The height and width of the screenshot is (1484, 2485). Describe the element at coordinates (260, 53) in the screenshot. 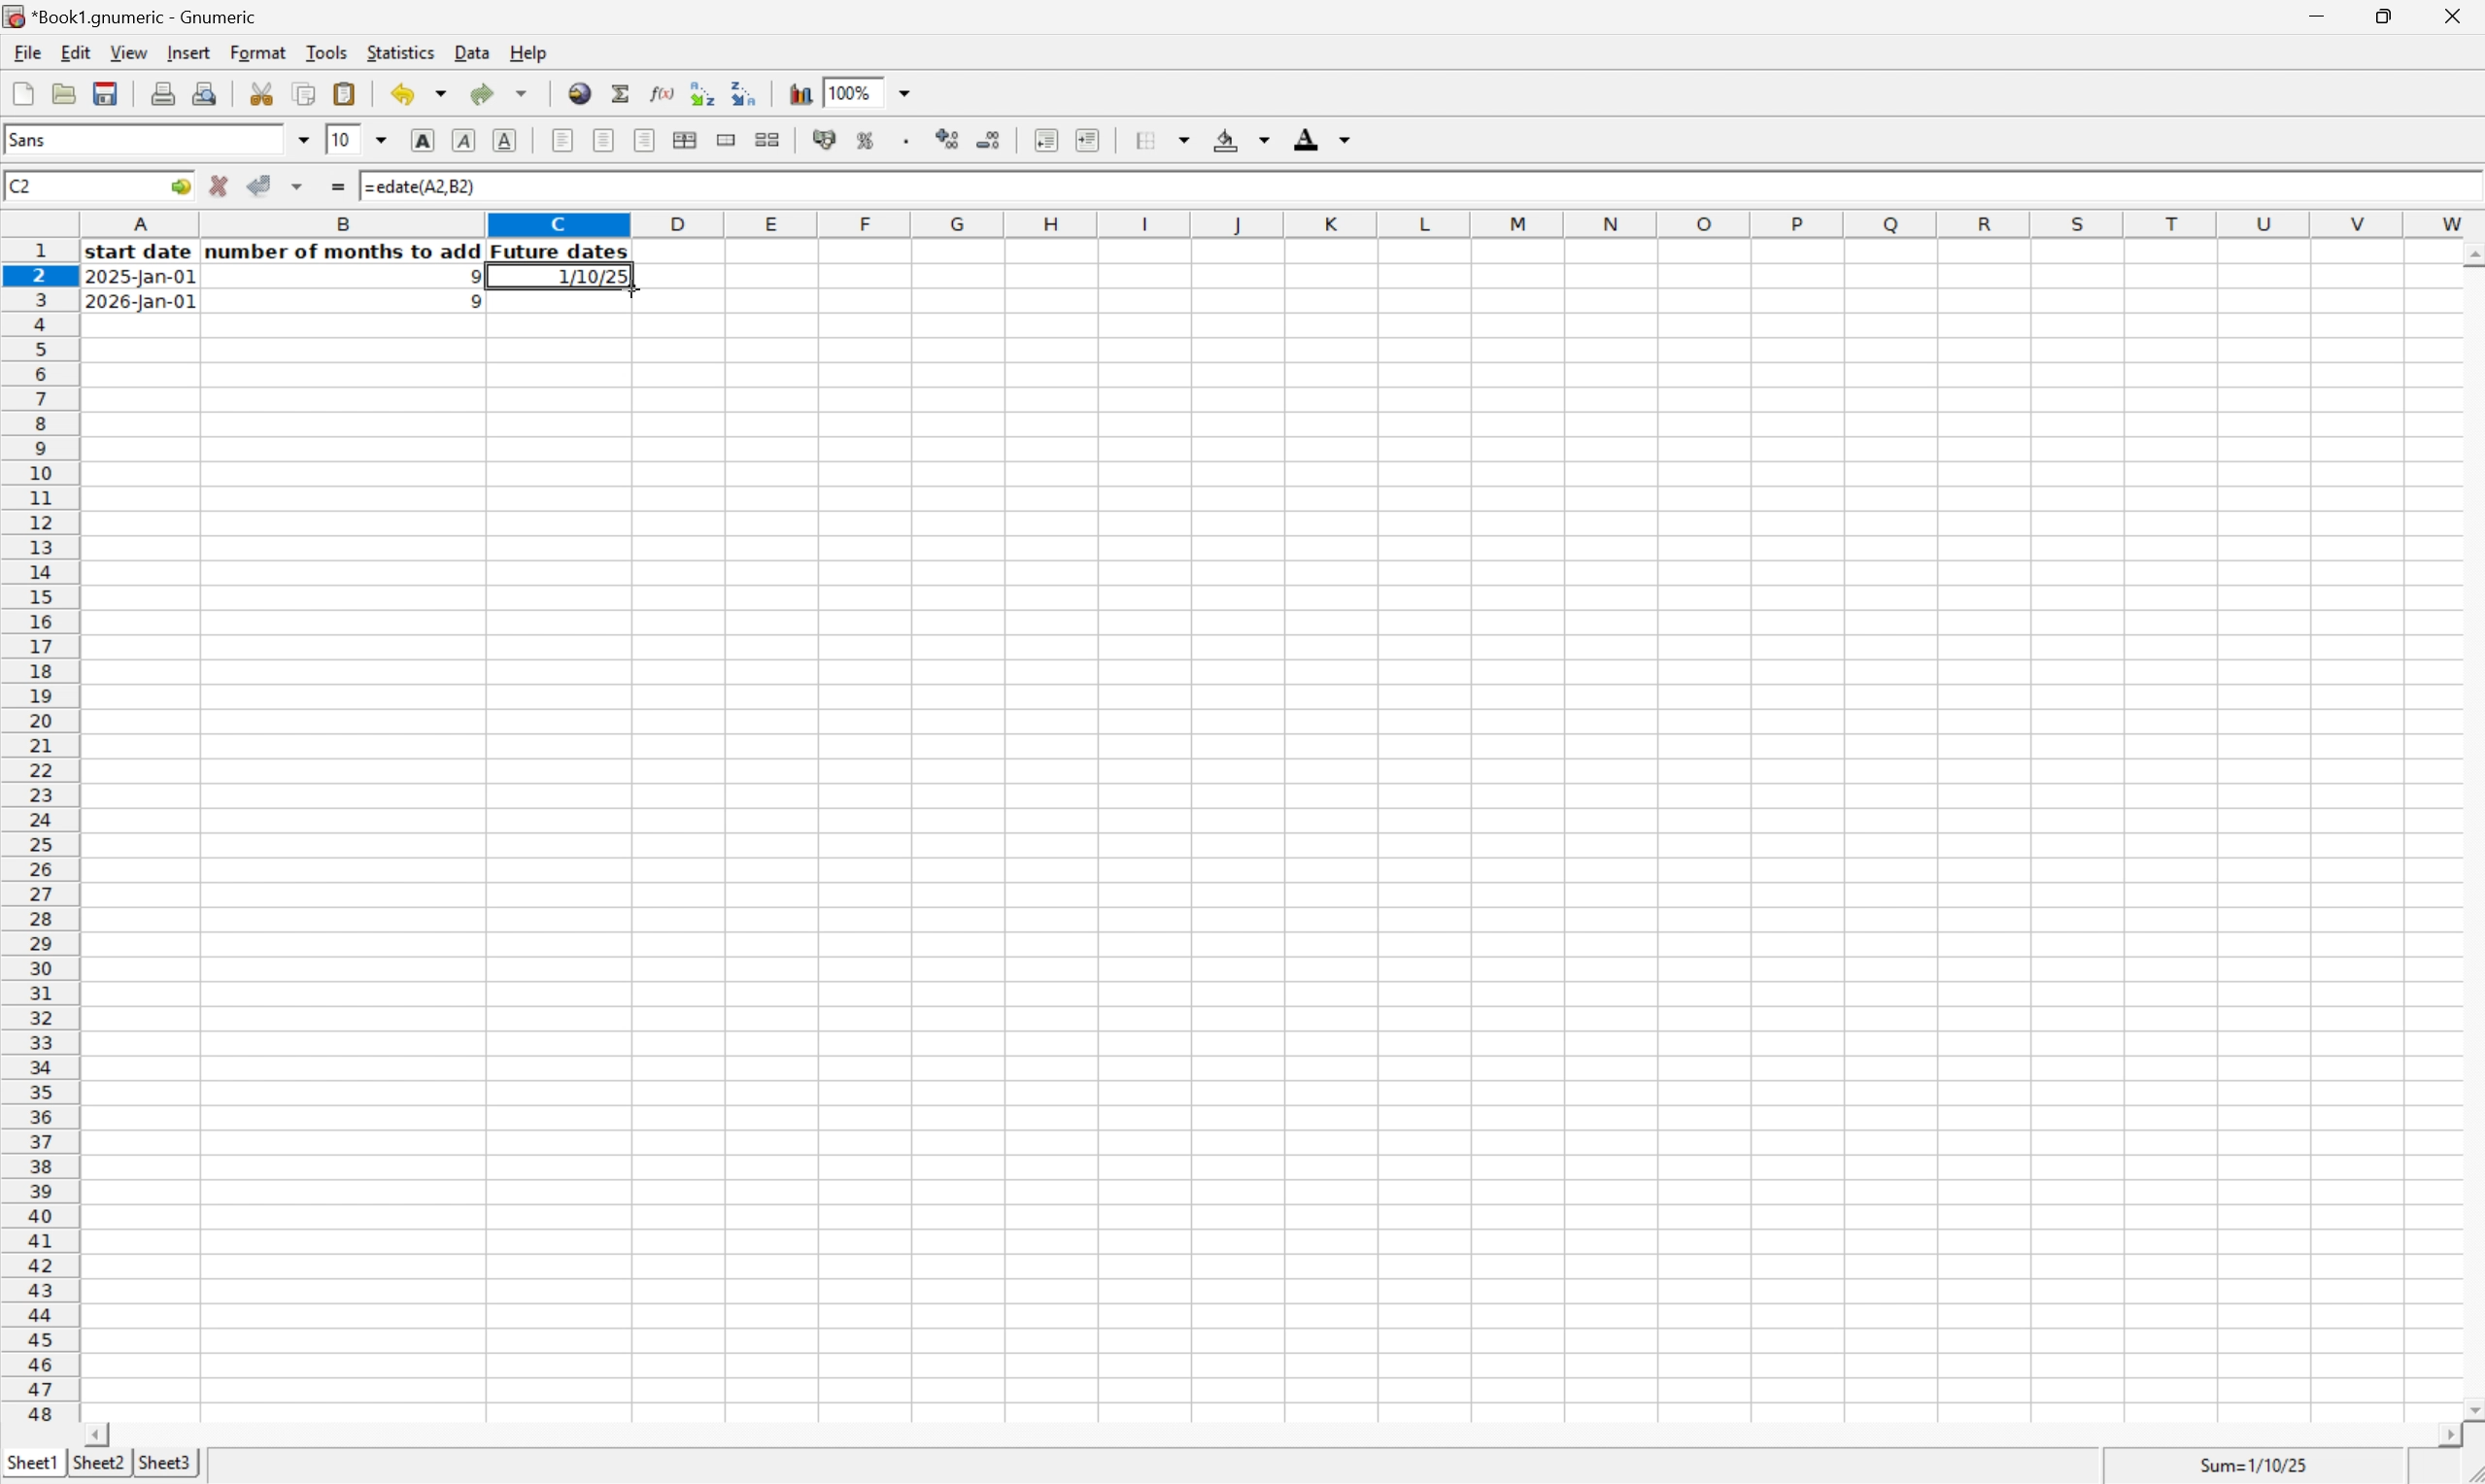

I see `Format` at that location.